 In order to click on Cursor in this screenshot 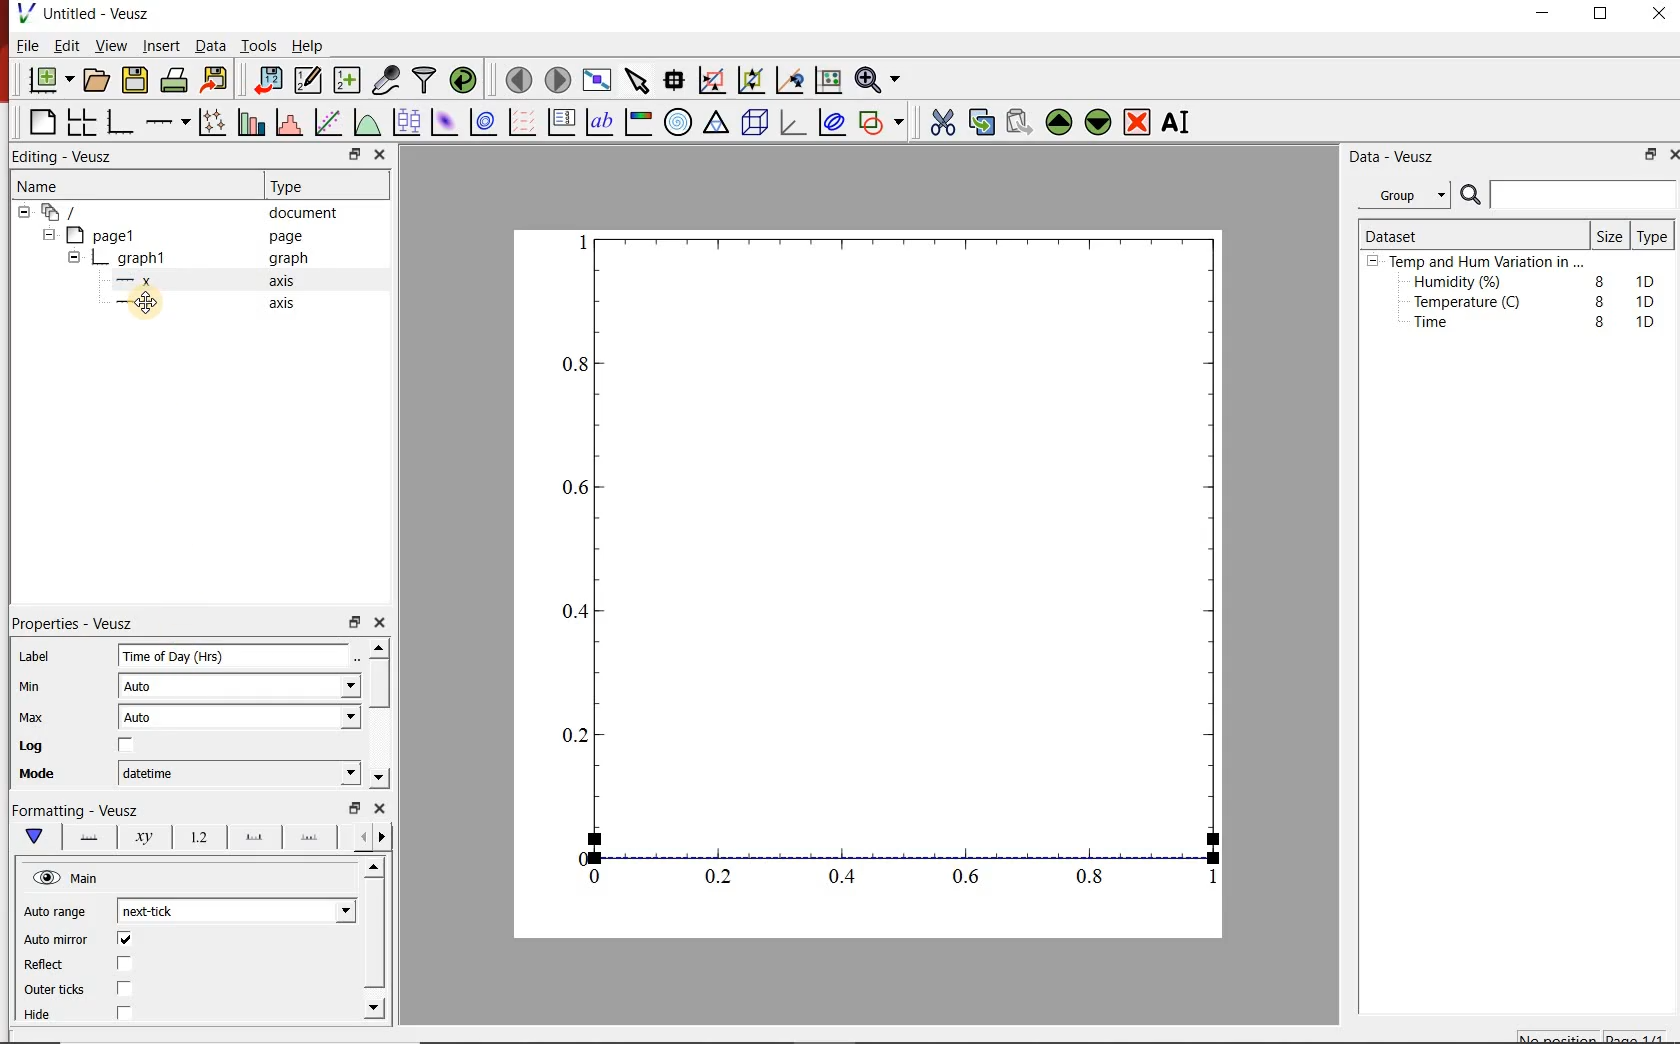, I will do `click(161, 307)`.